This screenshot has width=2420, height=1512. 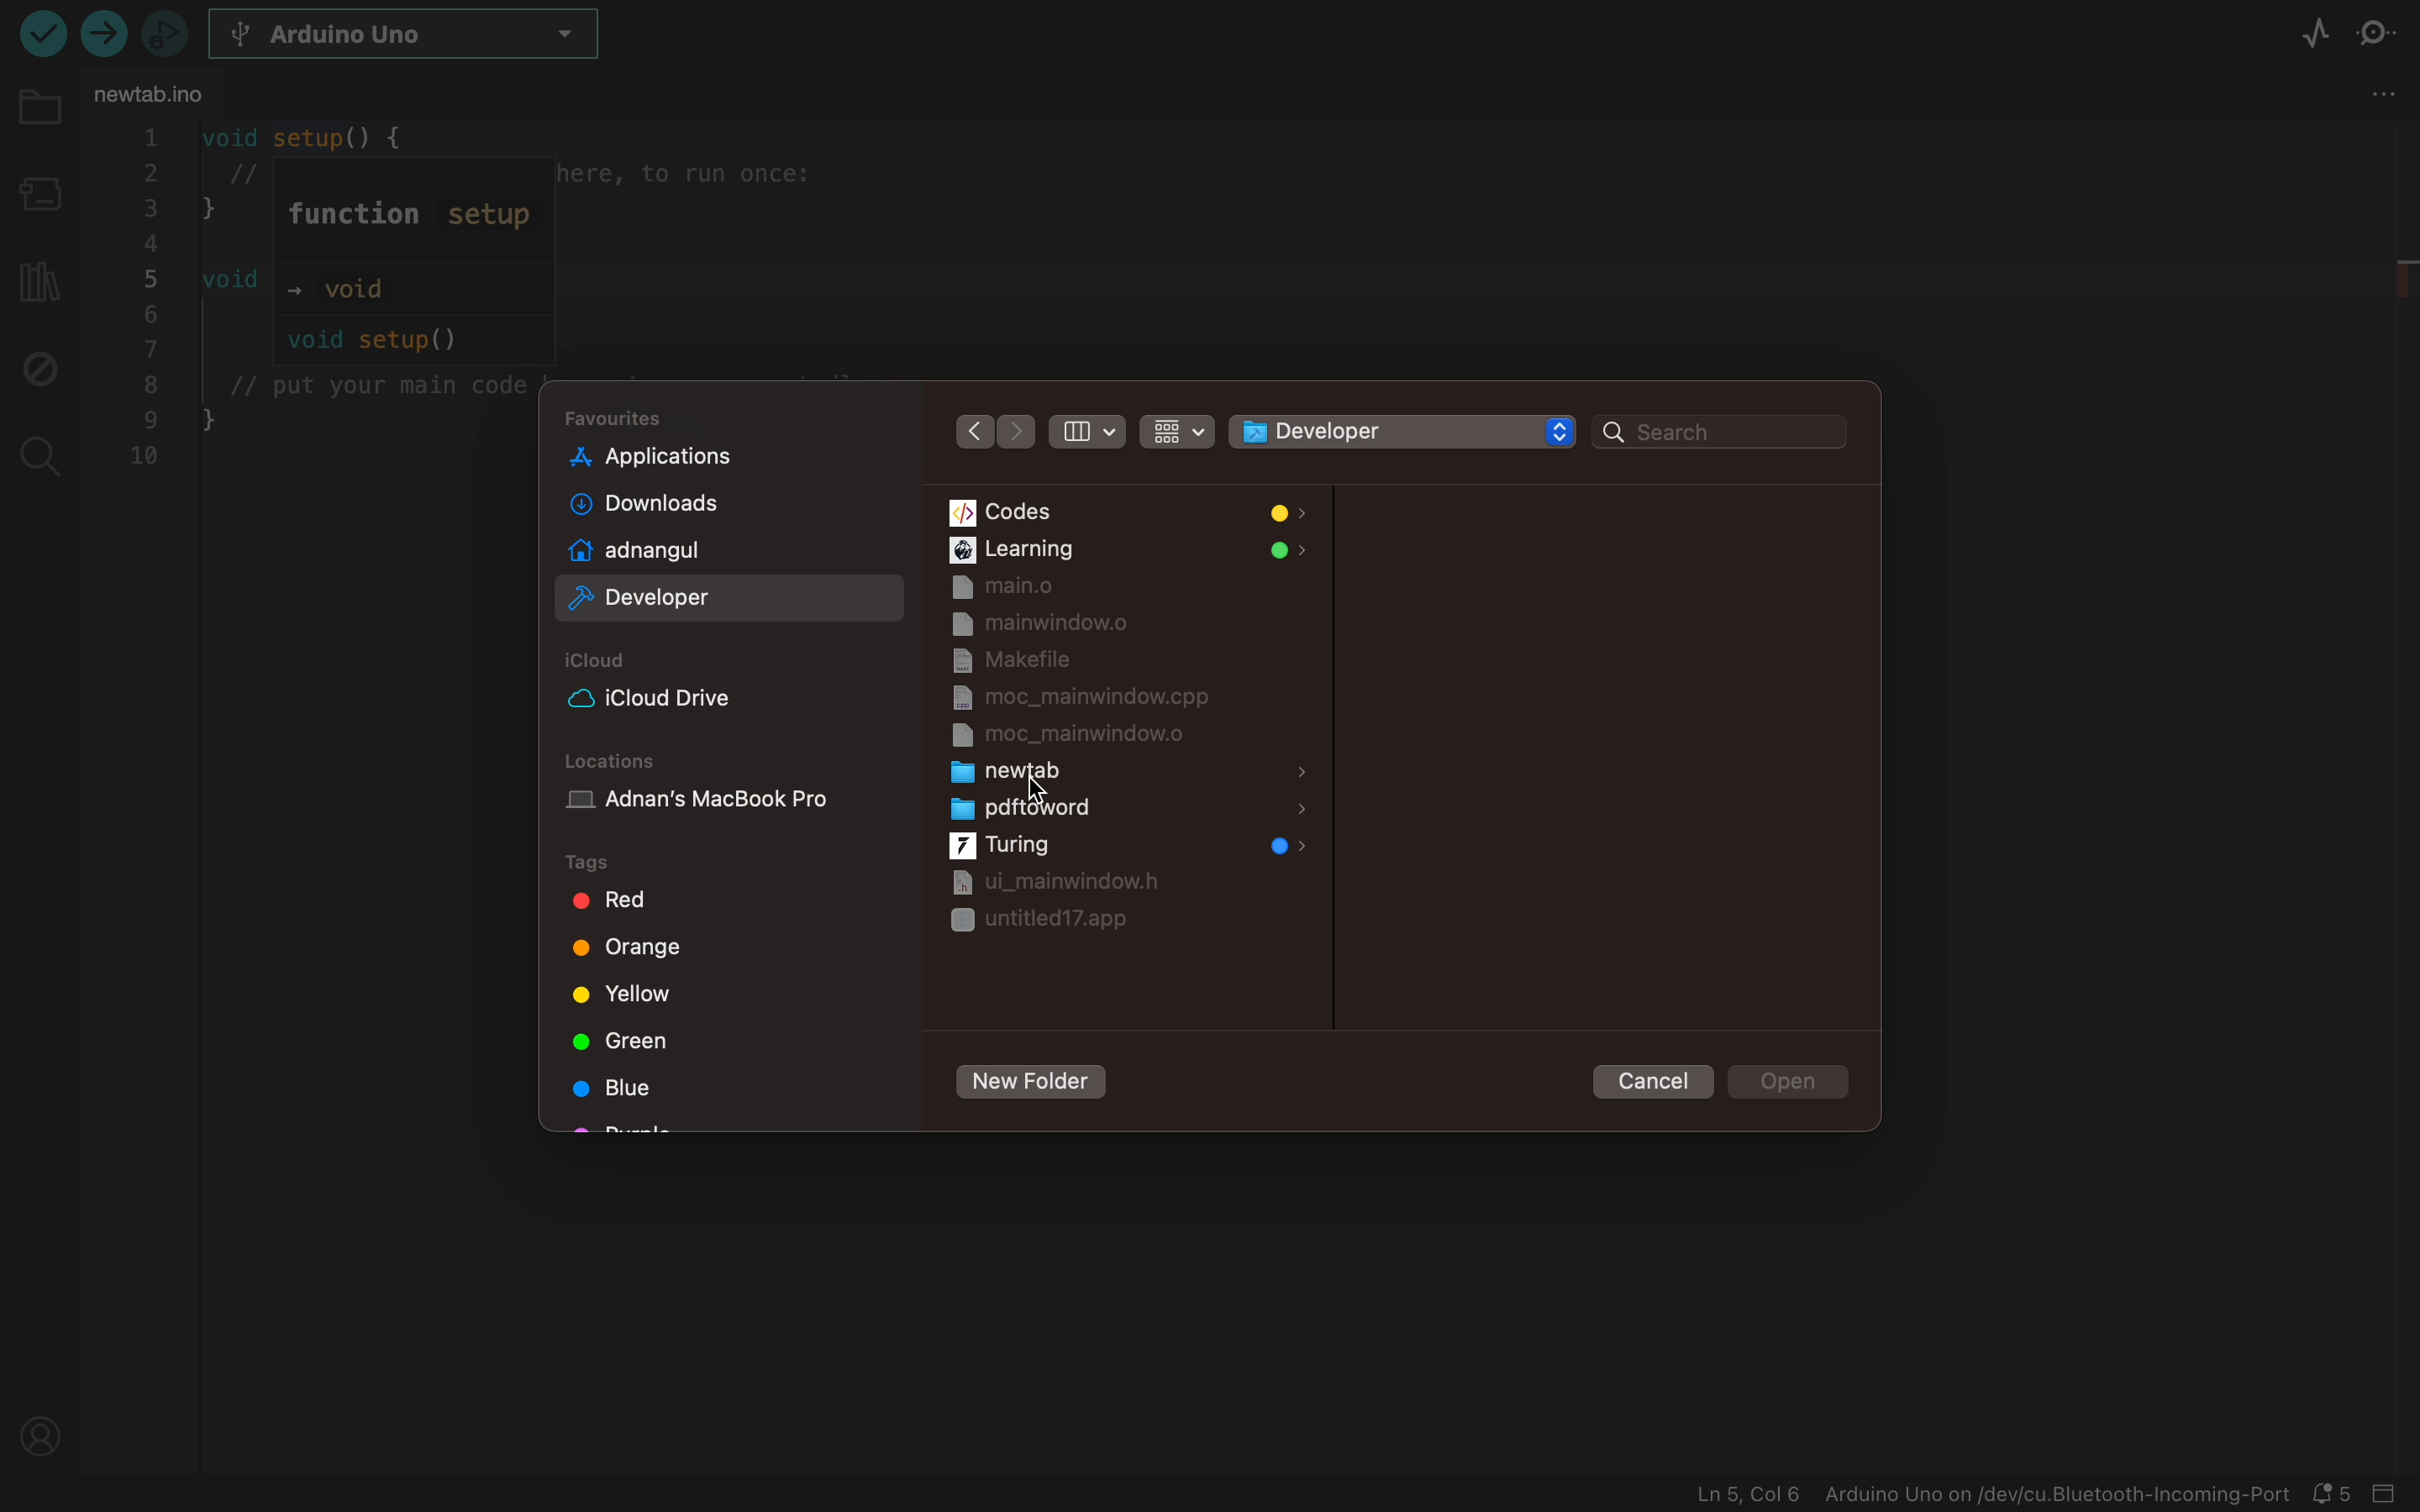 What do you see at coordinates (1174, 428) in the screenshot?
I see `row filter` at bounding box center [1174, 428].